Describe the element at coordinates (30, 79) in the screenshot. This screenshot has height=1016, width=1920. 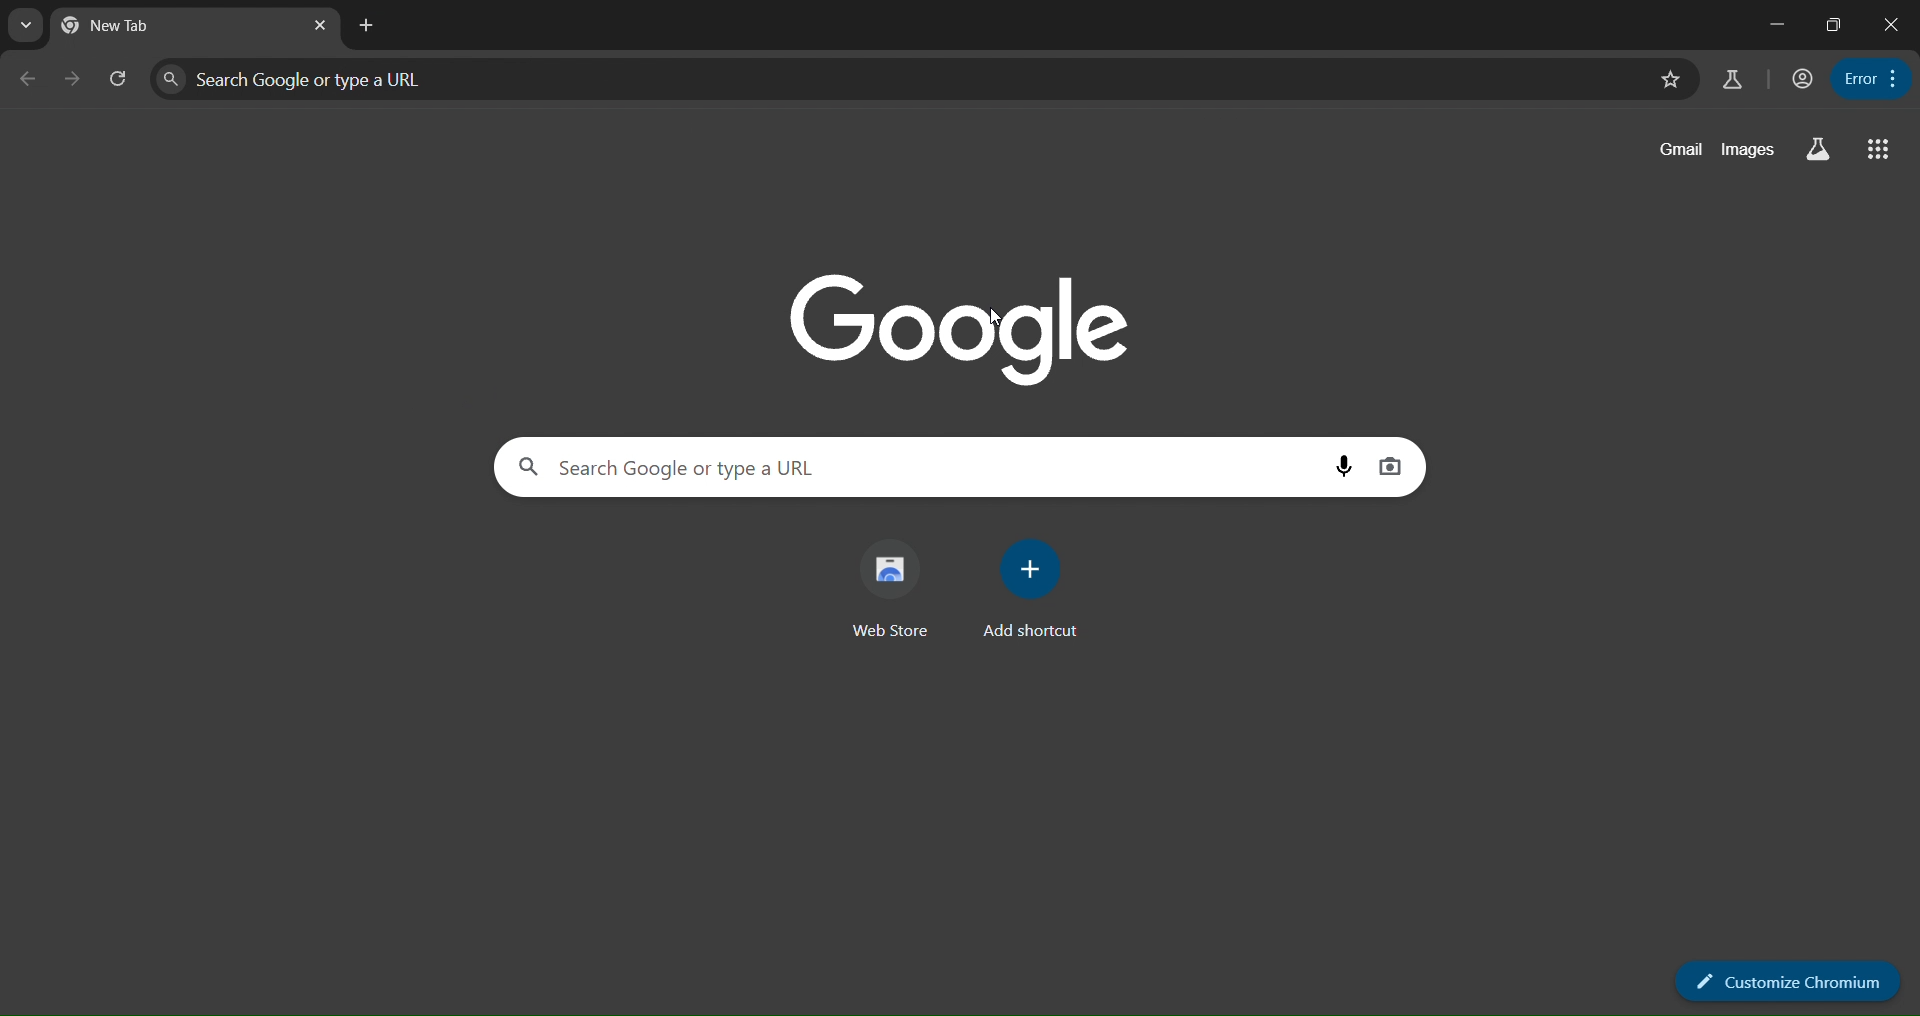
I see `go back one page` at that location.